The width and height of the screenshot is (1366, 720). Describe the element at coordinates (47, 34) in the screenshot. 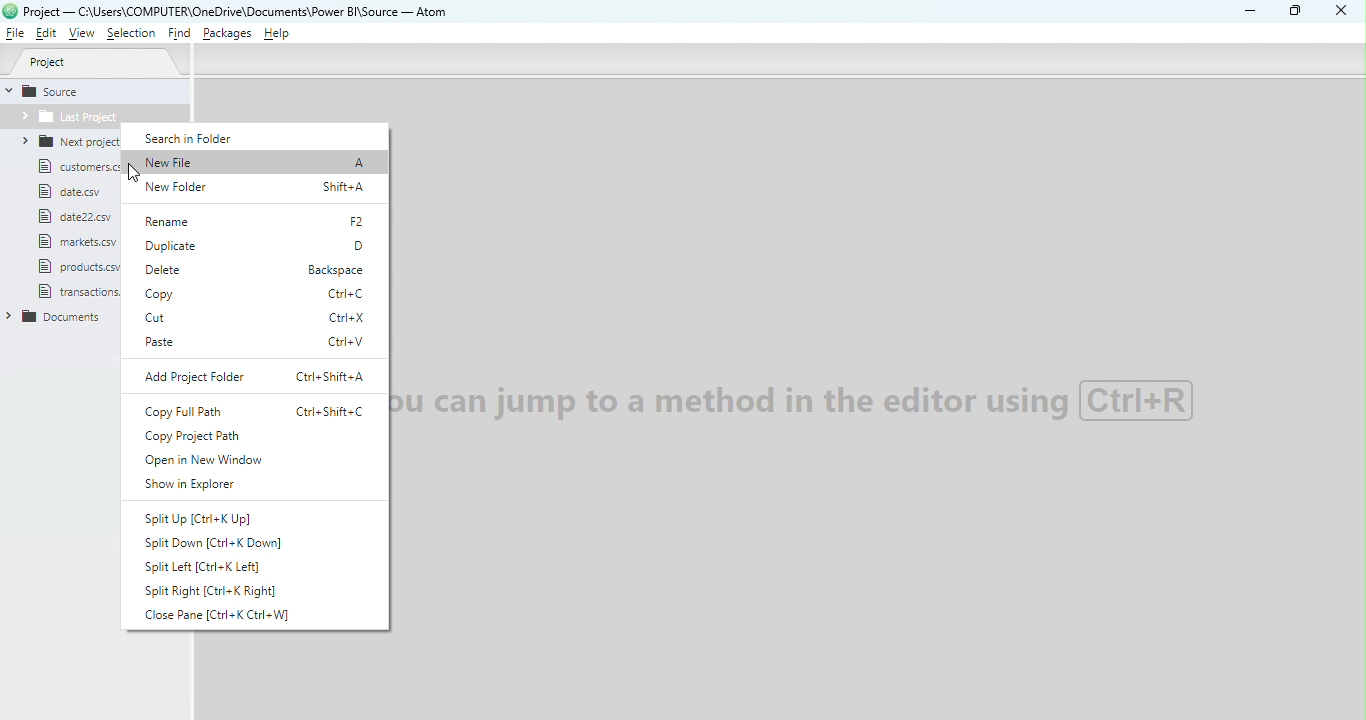

I see `Edit` at that location.